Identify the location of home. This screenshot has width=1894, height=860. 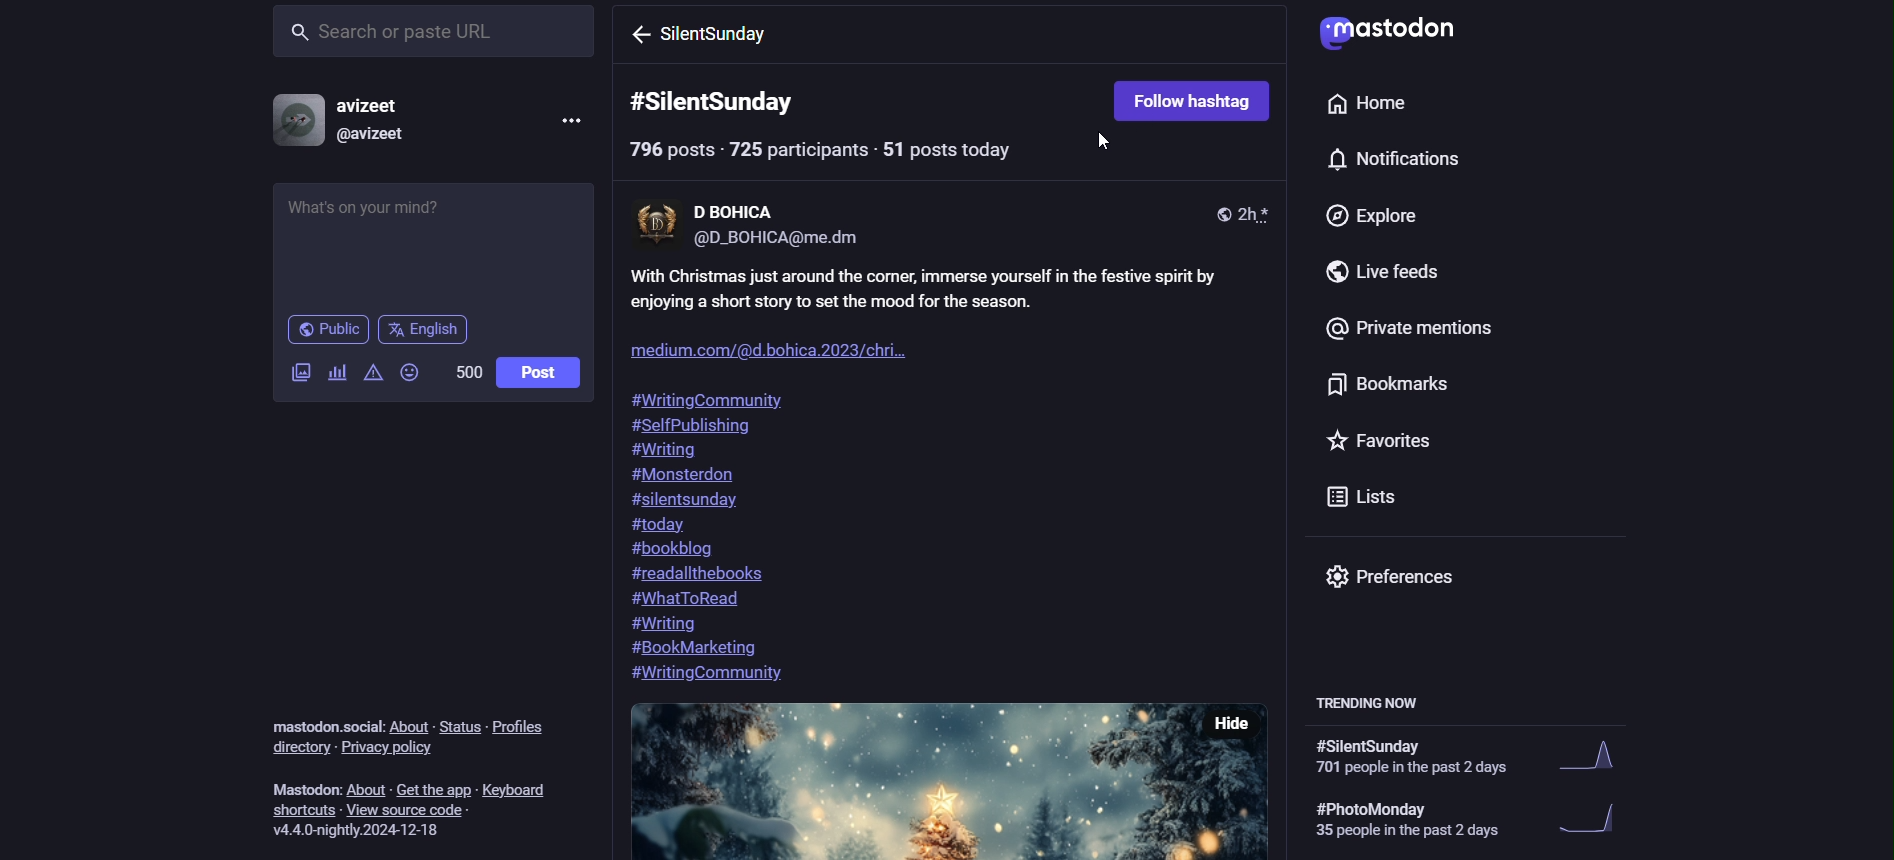
(1359, 103).